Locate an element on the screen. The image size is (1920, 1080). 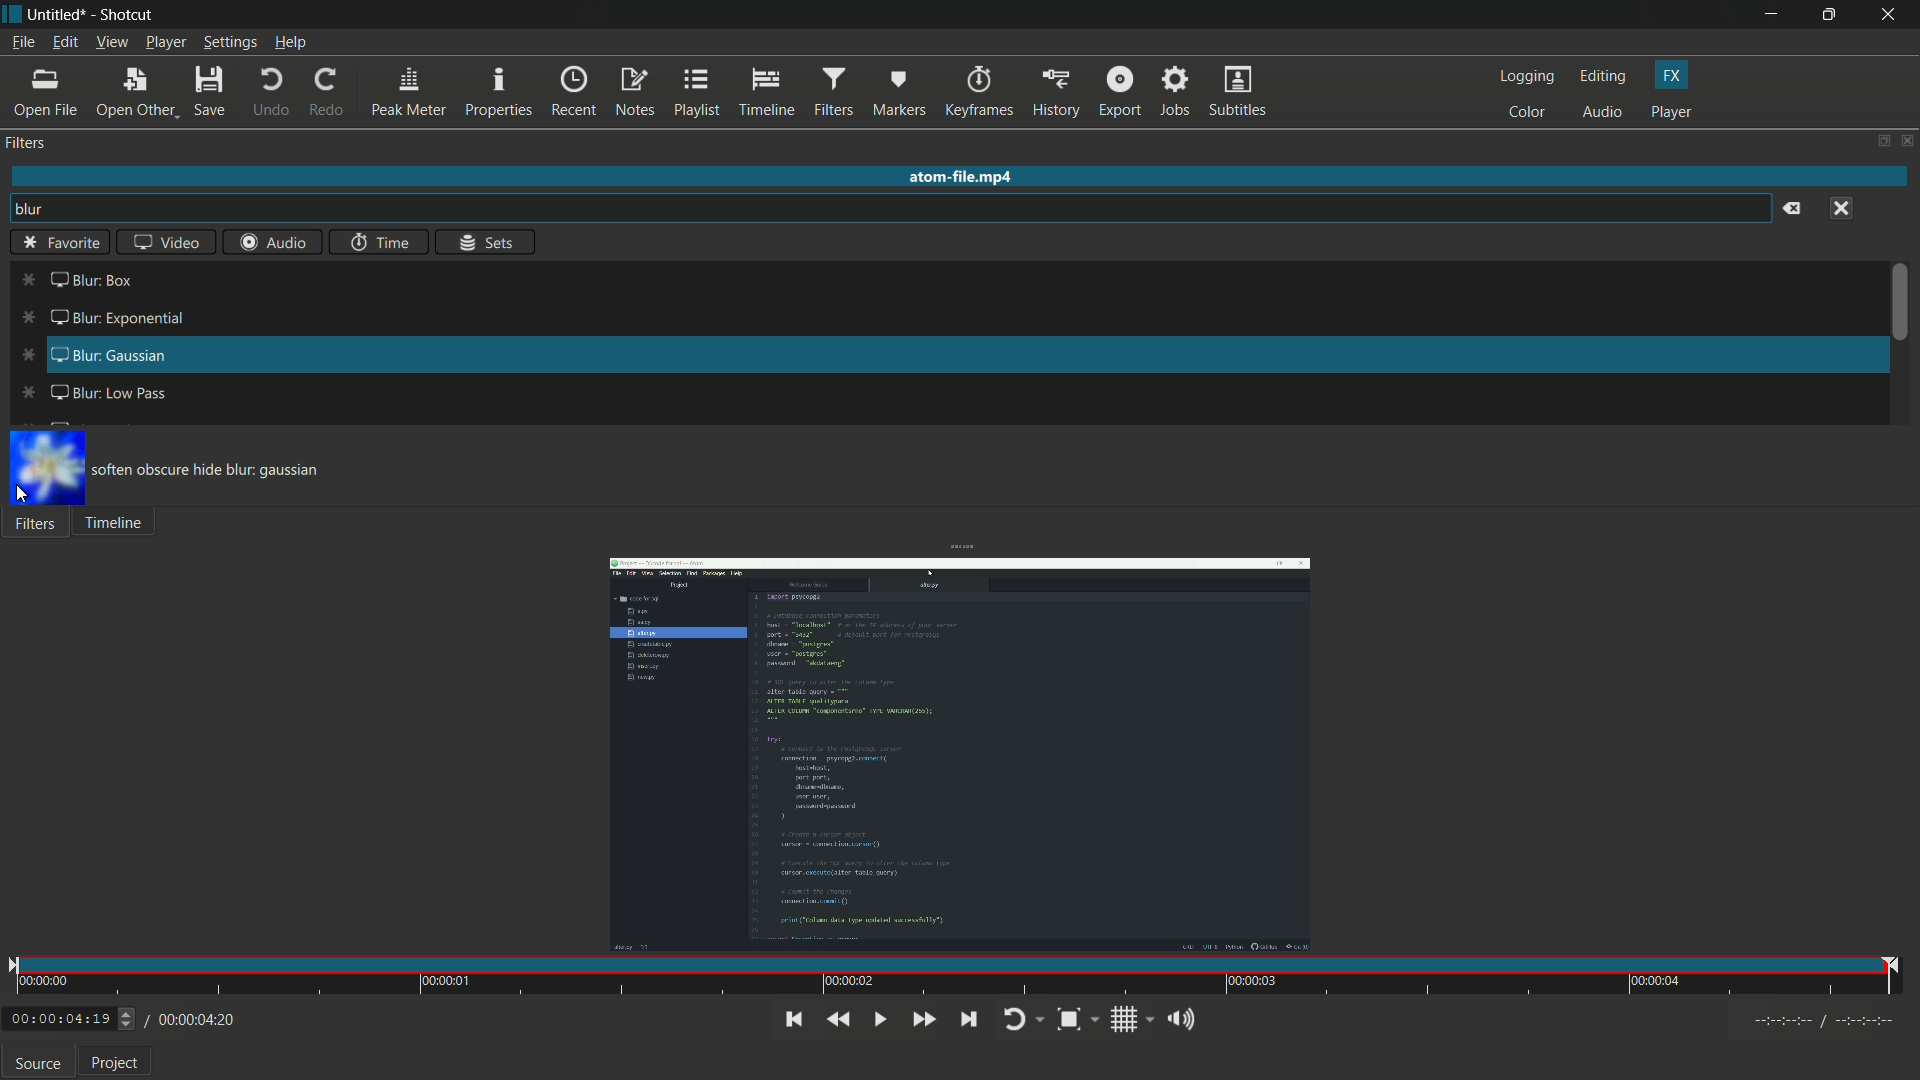
filters is located at coordinates (26, 144).